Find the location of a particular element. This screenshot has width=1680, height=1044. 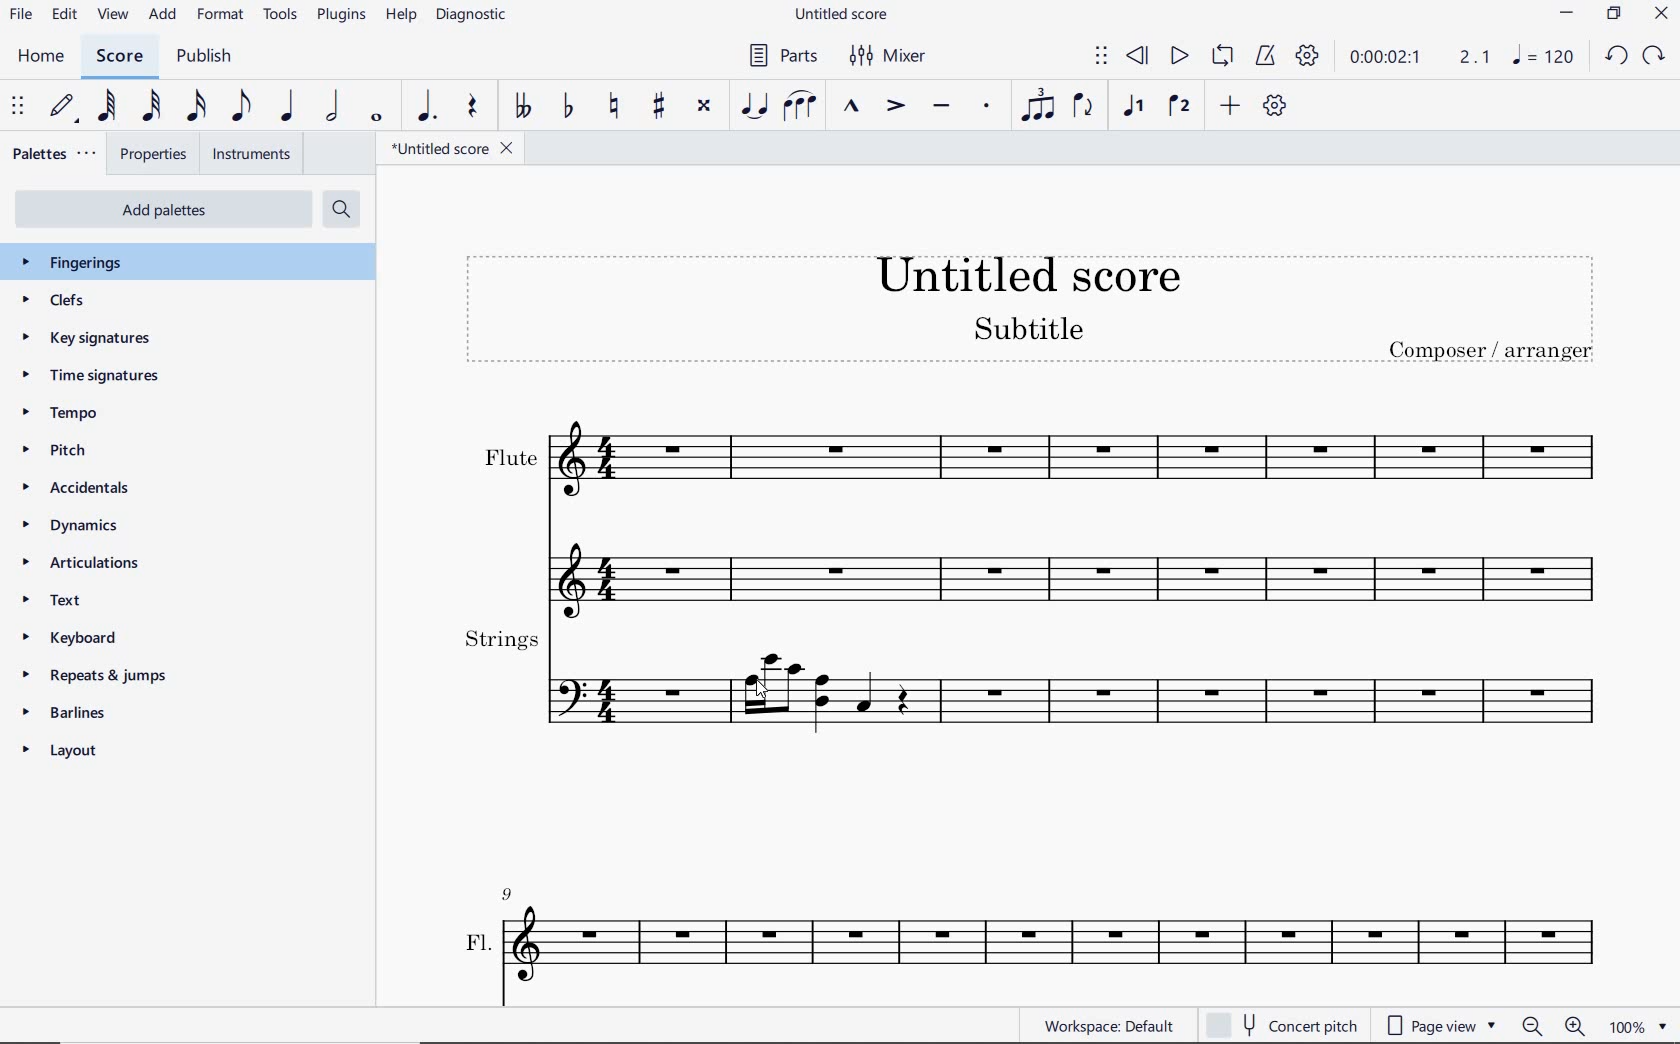

page view is located at coordinates (1441, 1024).